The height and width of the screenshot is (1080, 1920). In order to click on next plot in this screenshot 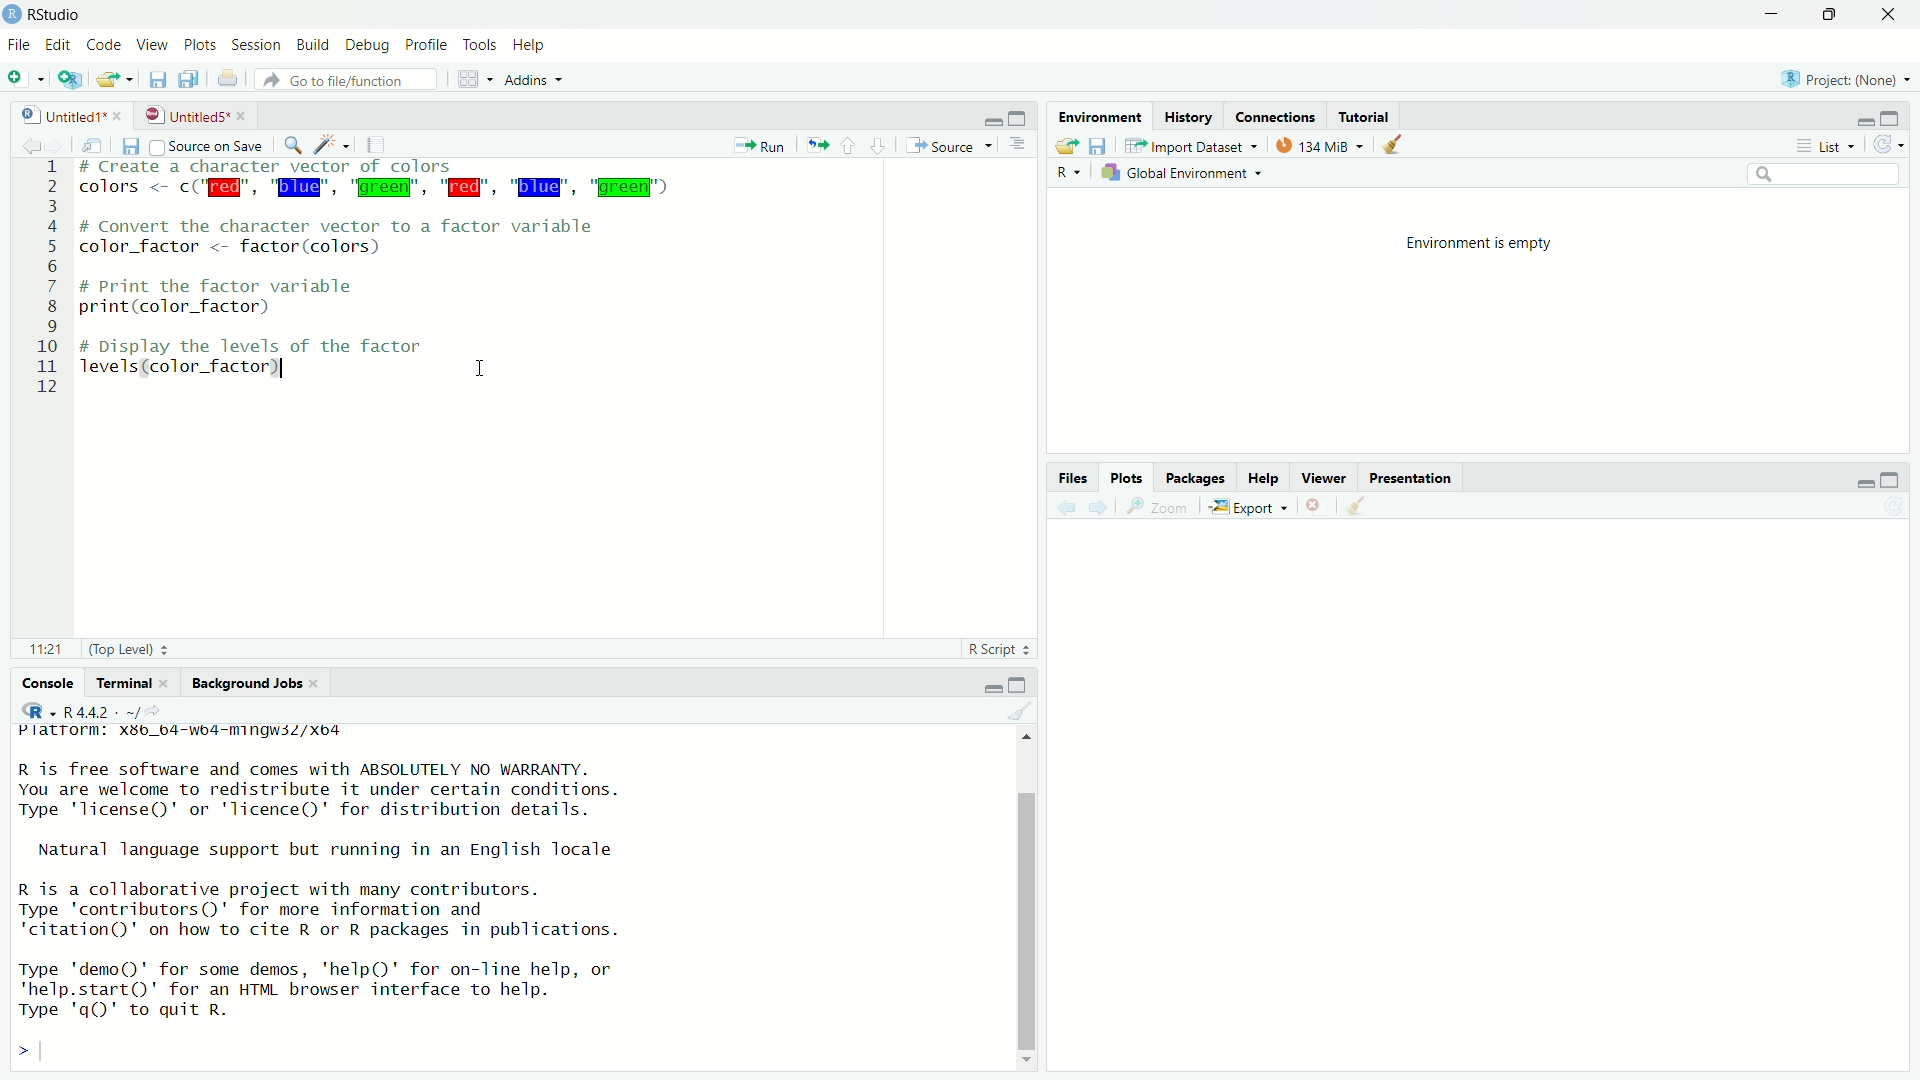, I will do `click(1096, 506)`.